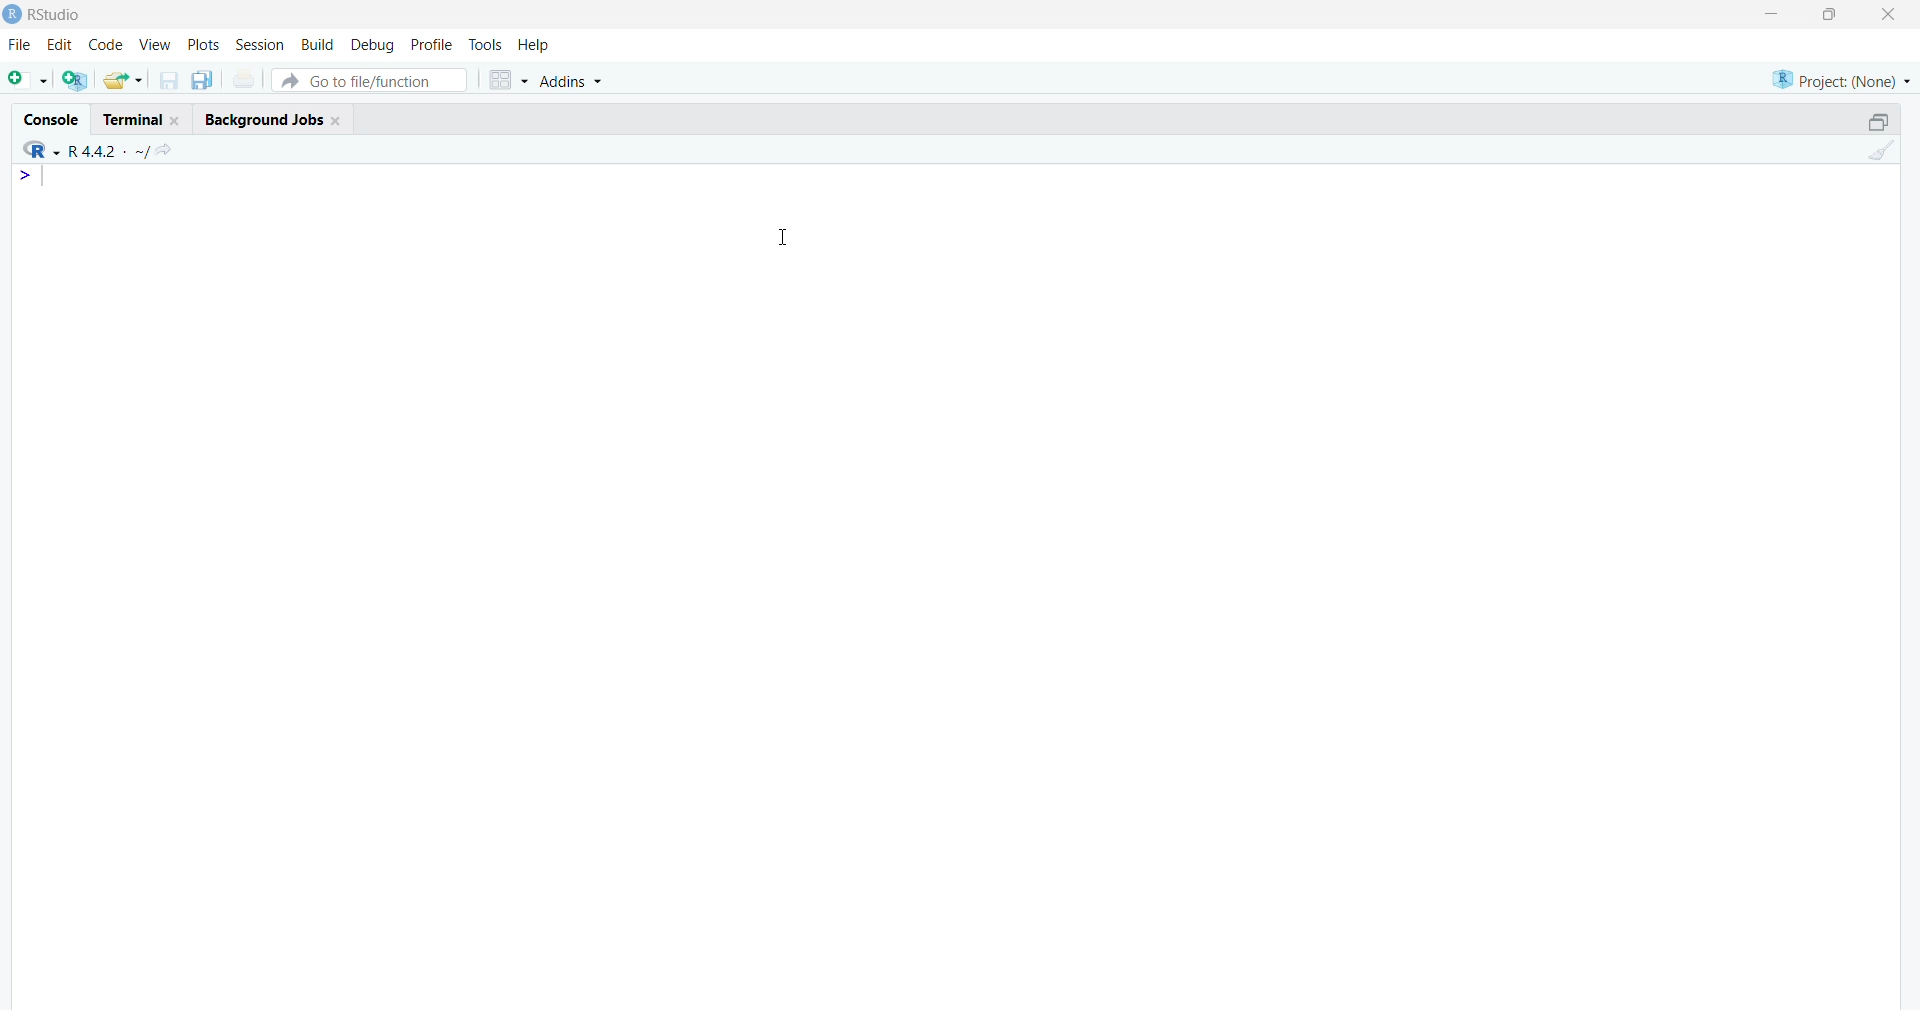 This screenshot has width=1920, height=1010. I want to click on create a project, so click(74, 80).